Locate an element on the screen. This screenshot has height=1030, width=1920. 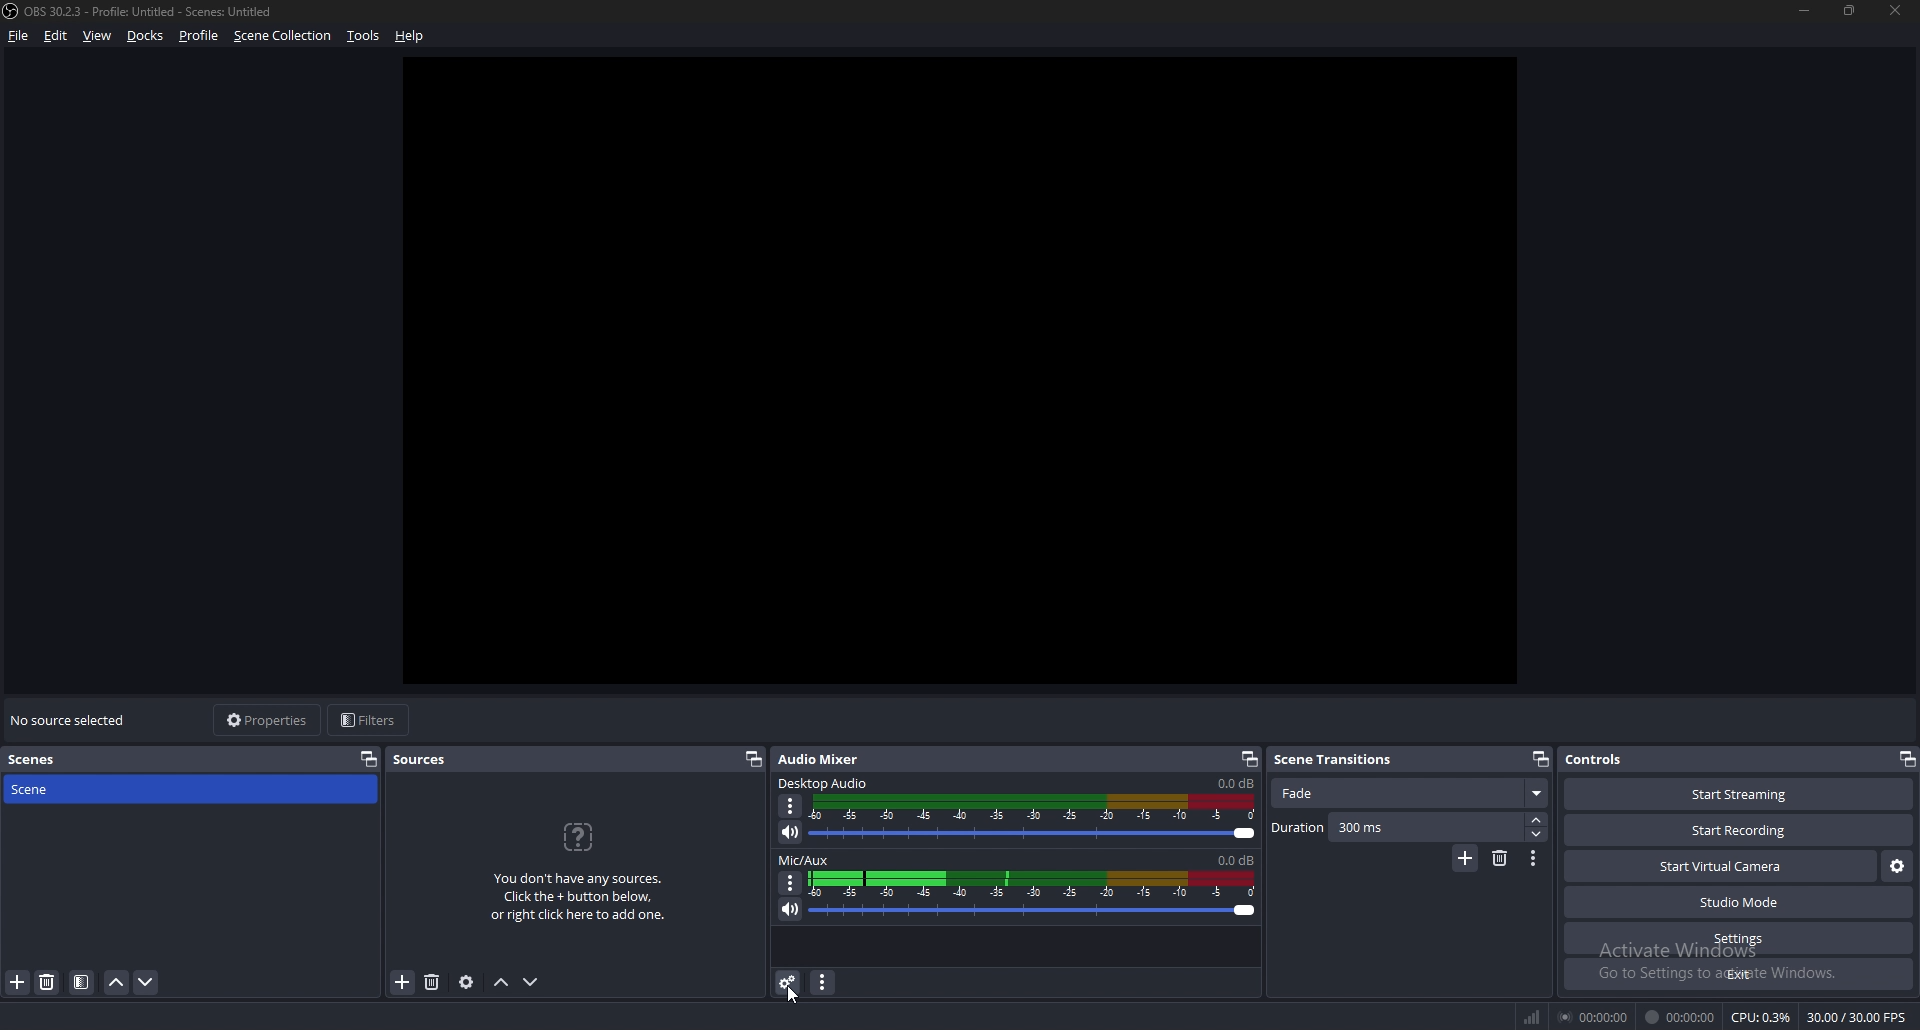
sources is located at coordinates (428, 760).